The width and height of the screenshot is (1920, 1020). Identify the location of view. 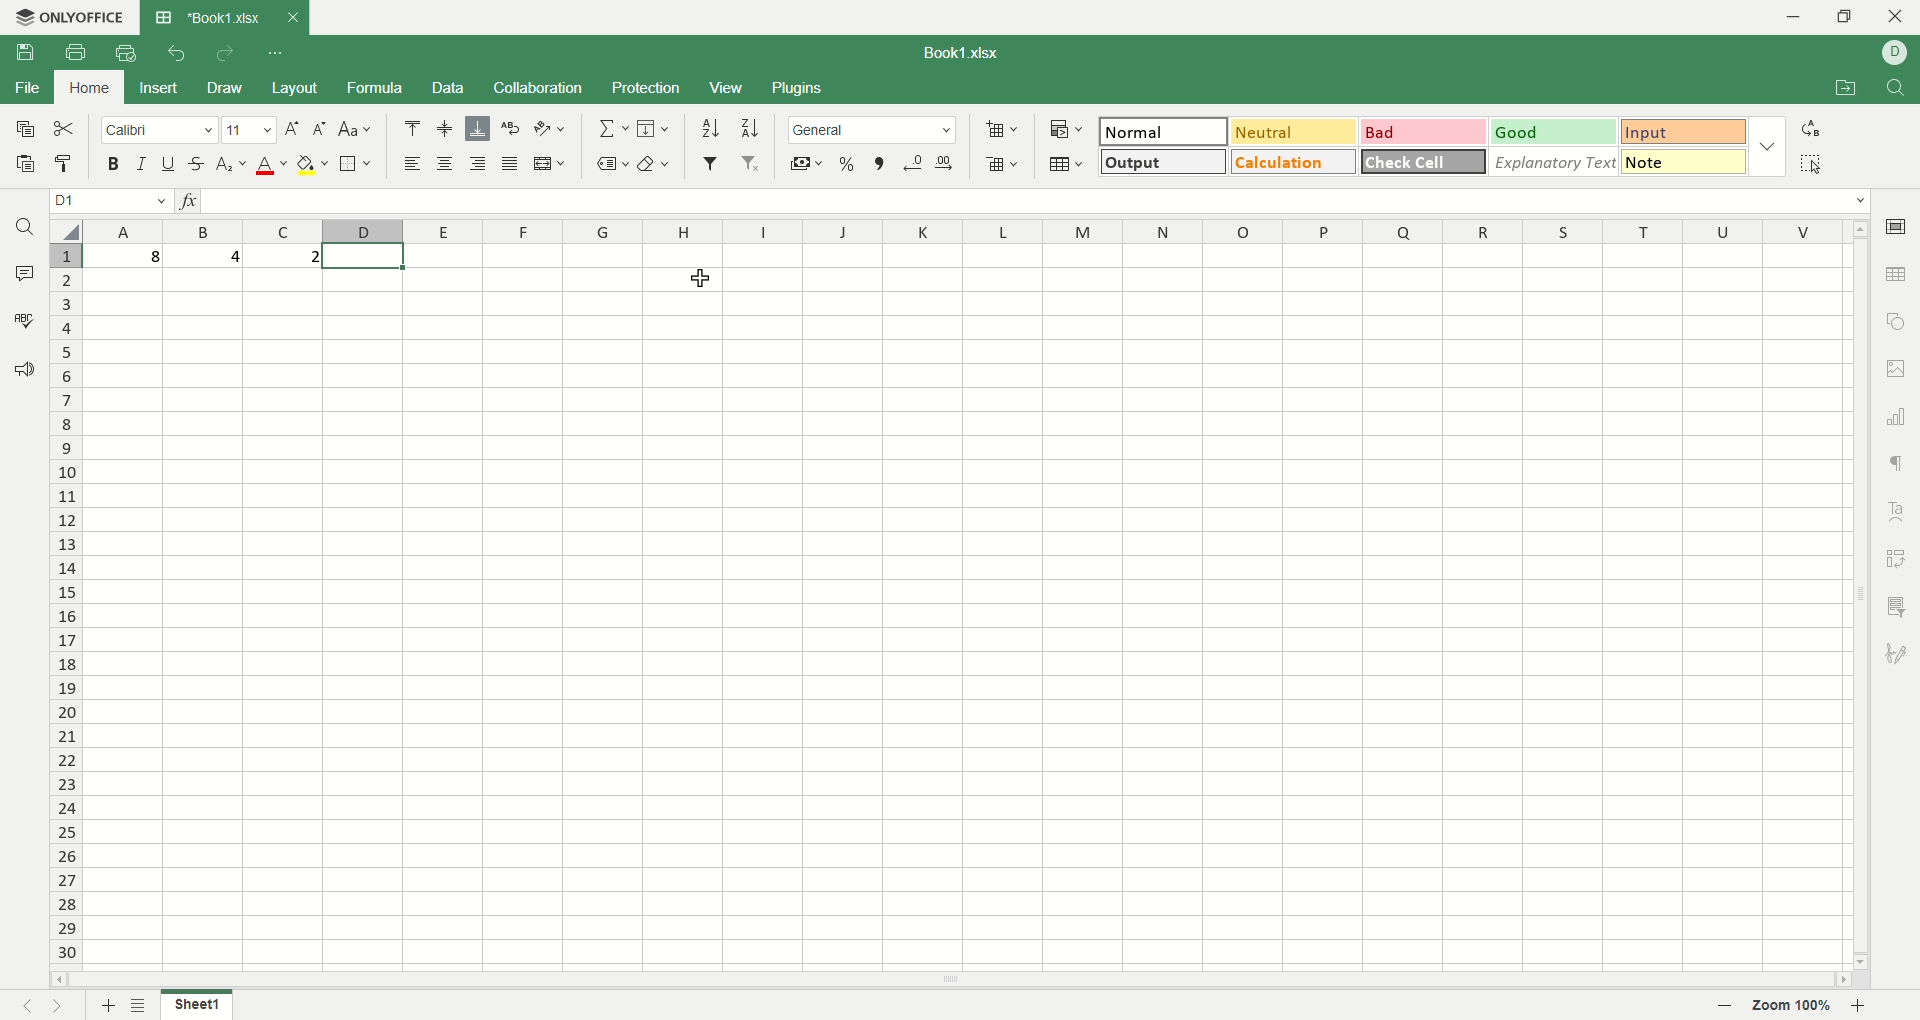
(727, 89).